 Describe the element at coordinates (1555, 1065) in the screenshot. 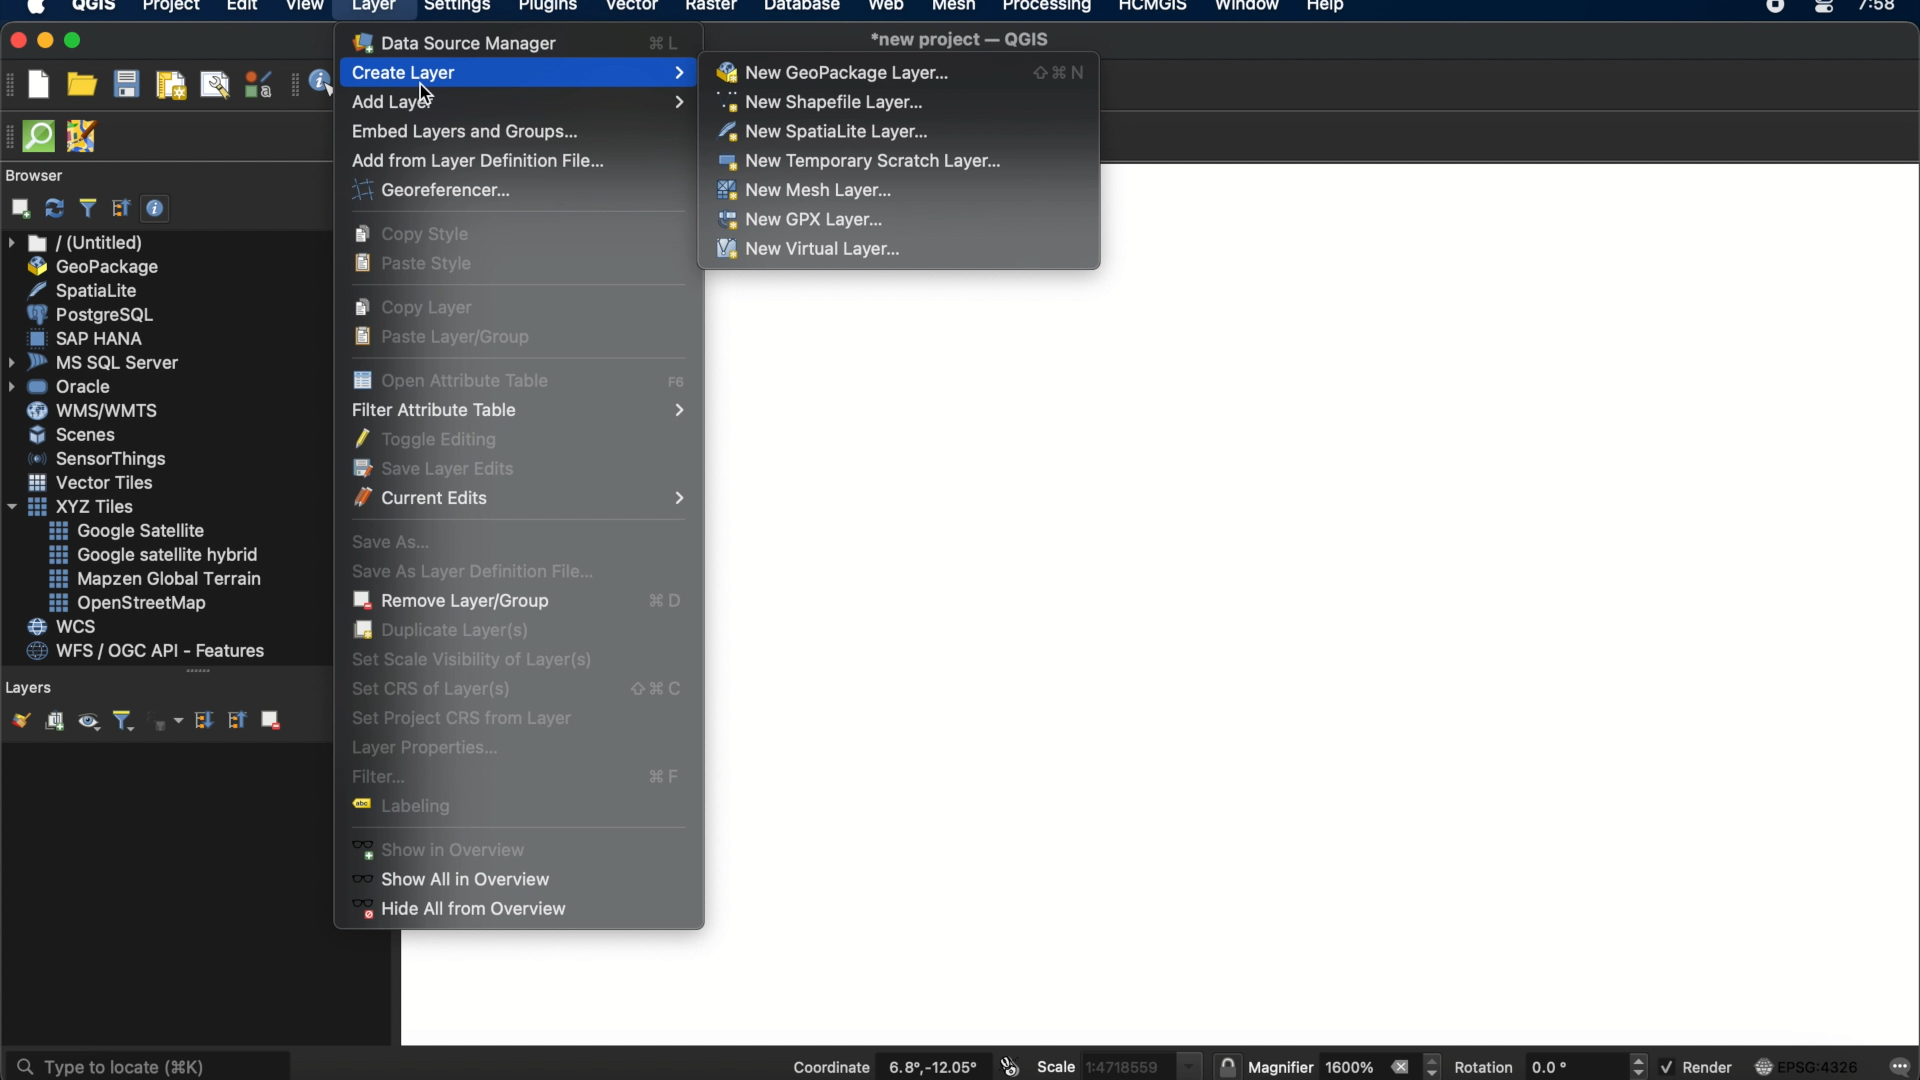

I see `rotation 0.0` at that location.